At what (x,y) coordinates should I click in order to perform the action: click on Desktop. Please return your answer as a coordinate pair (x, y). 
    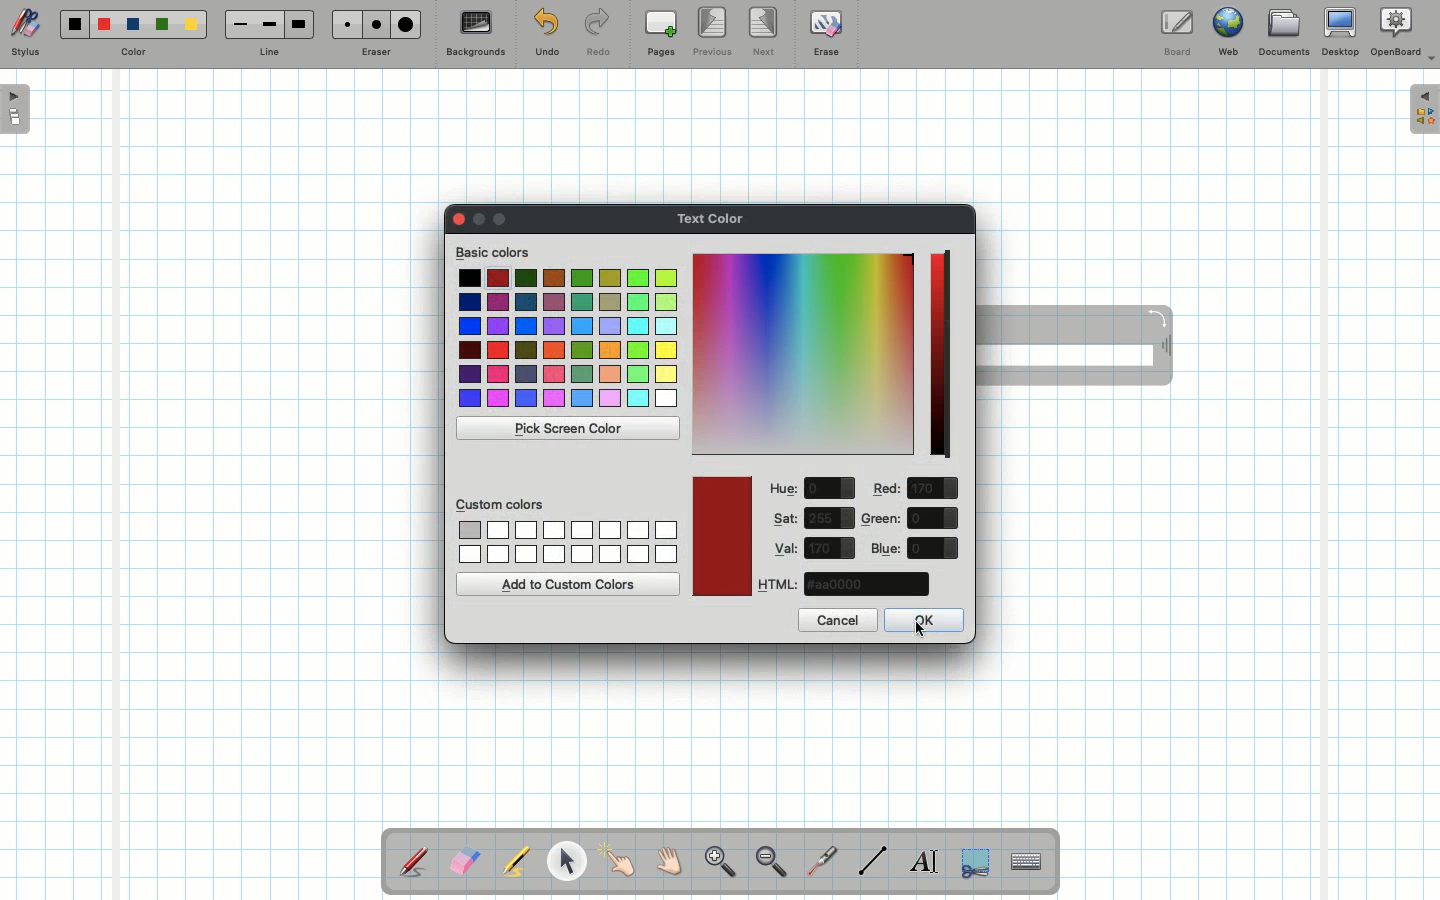
    Looking at the image, I should click on (1343, 32).